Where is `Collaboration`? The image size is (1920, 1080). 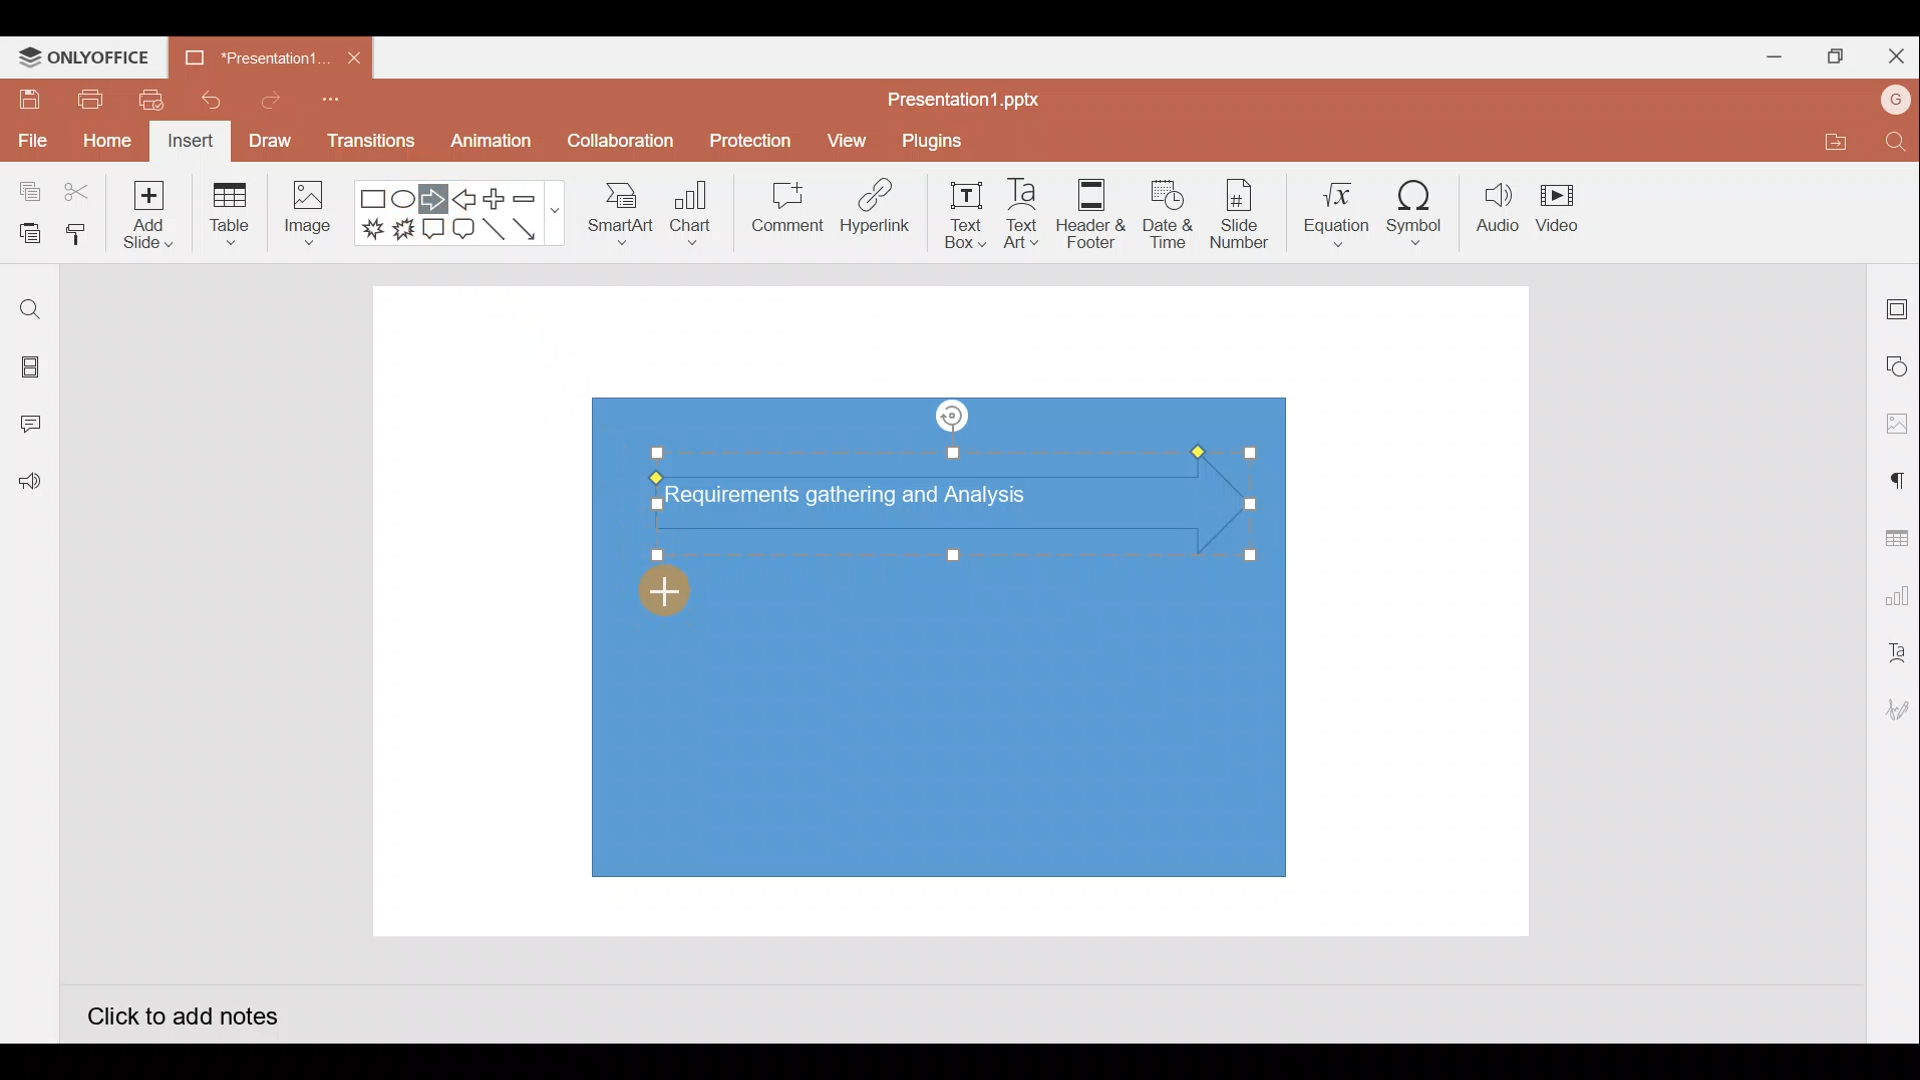 Collaboration is located at coordinates (618, 149).